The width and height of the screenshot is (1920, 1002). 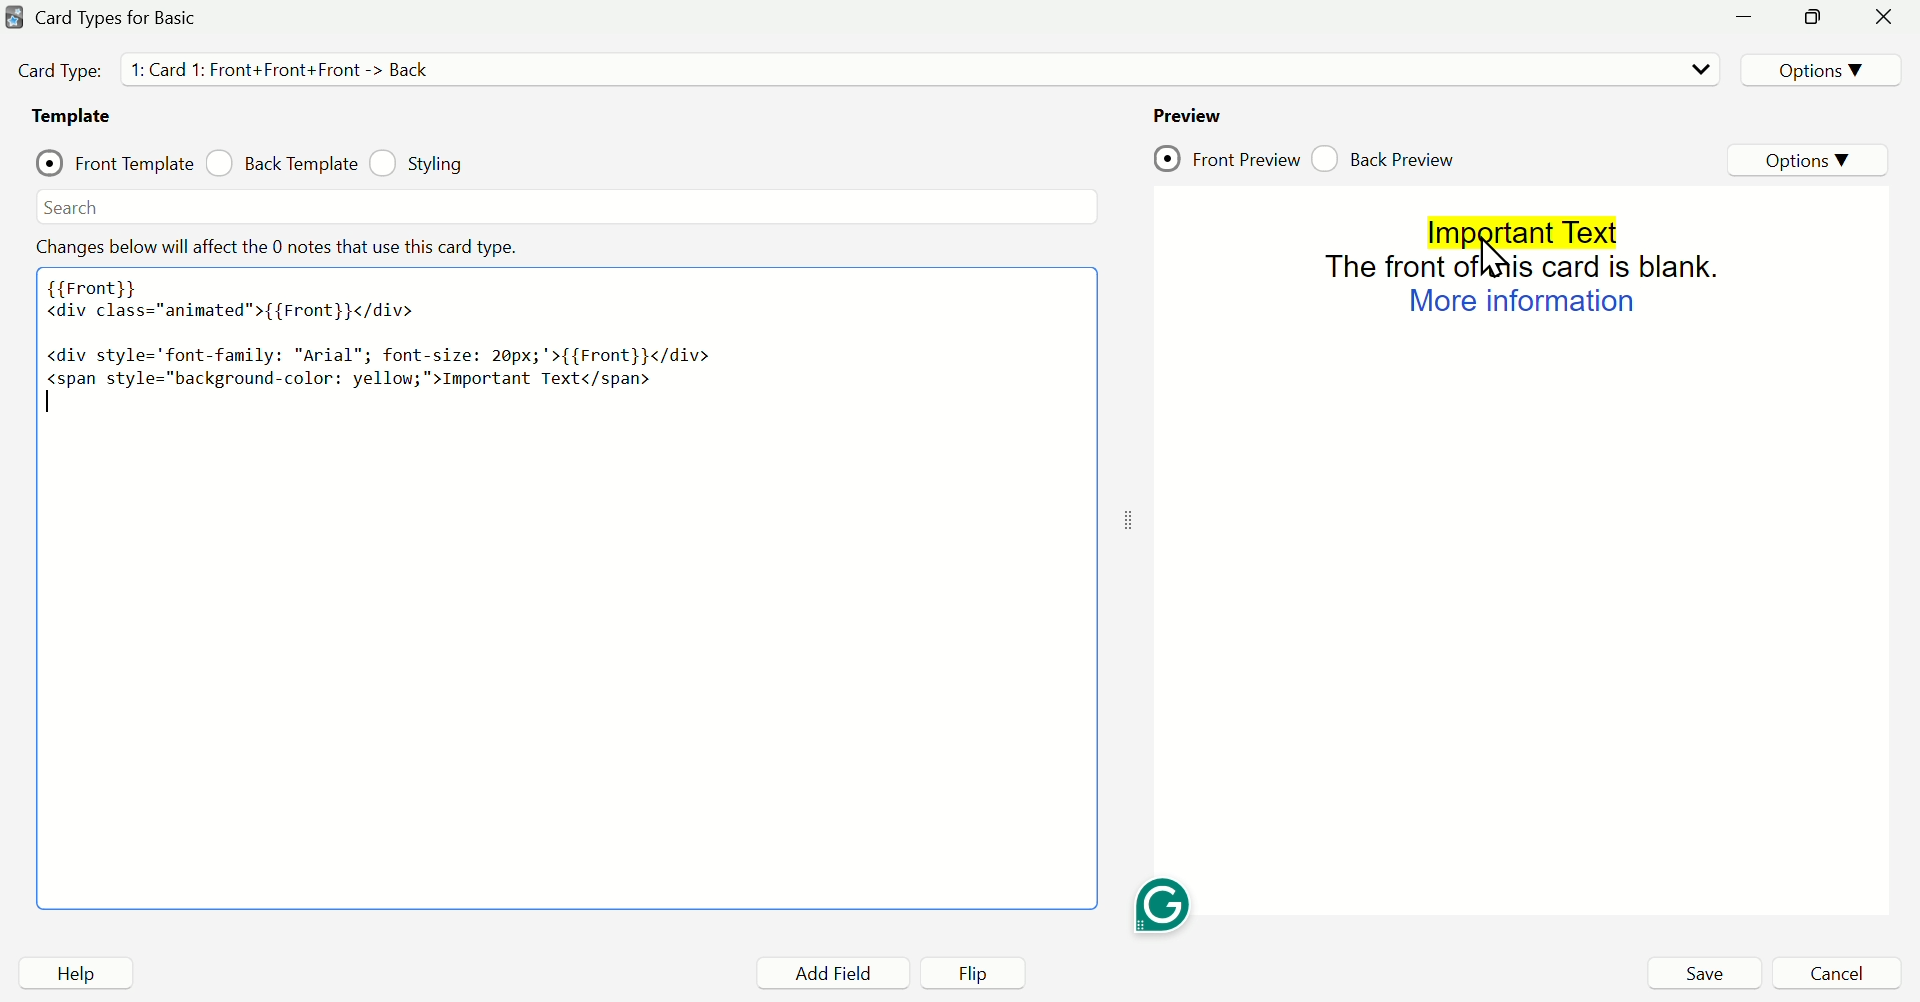 What do you see at coordinates (113, 163) in the screenshot?
I see `check Front Template` at bounding box center [113, 163].